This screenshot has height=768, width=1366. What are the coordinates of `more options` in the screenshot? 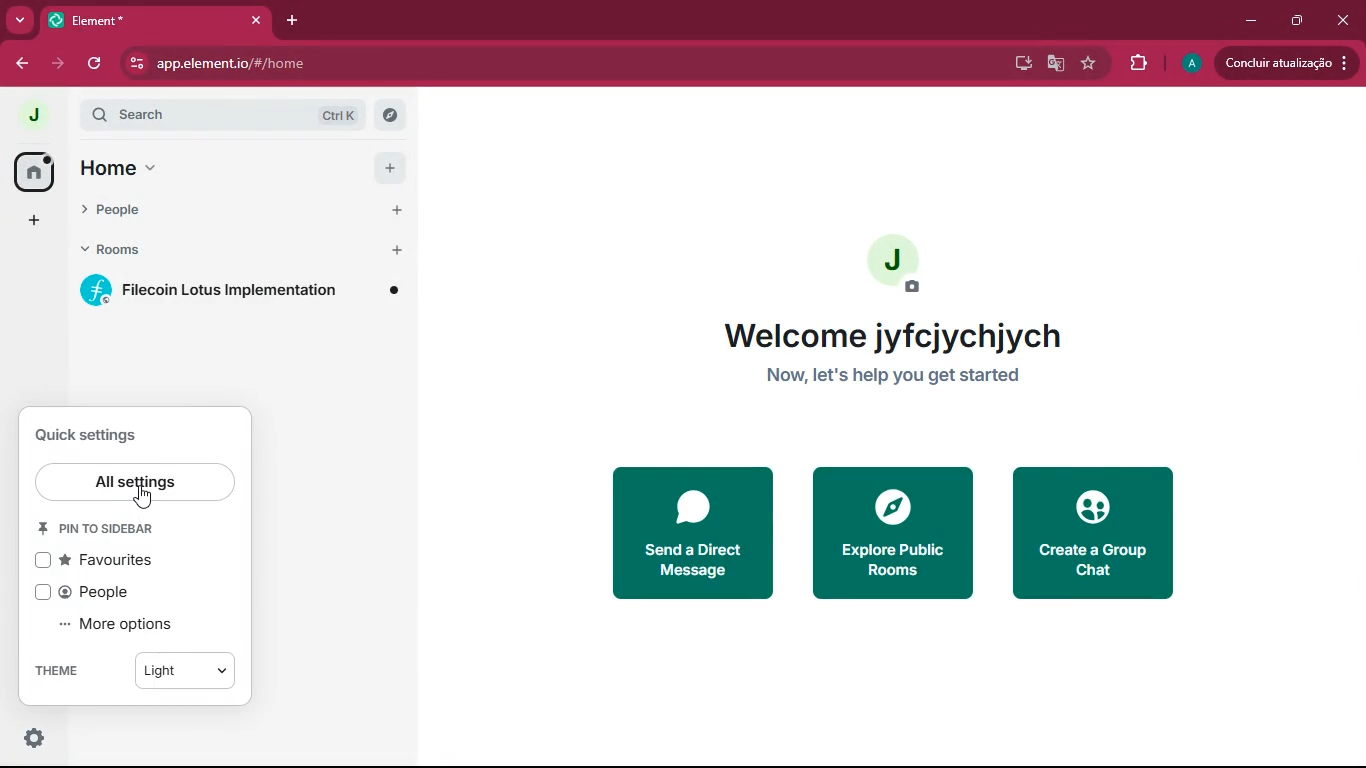 It's located at (122, 628).